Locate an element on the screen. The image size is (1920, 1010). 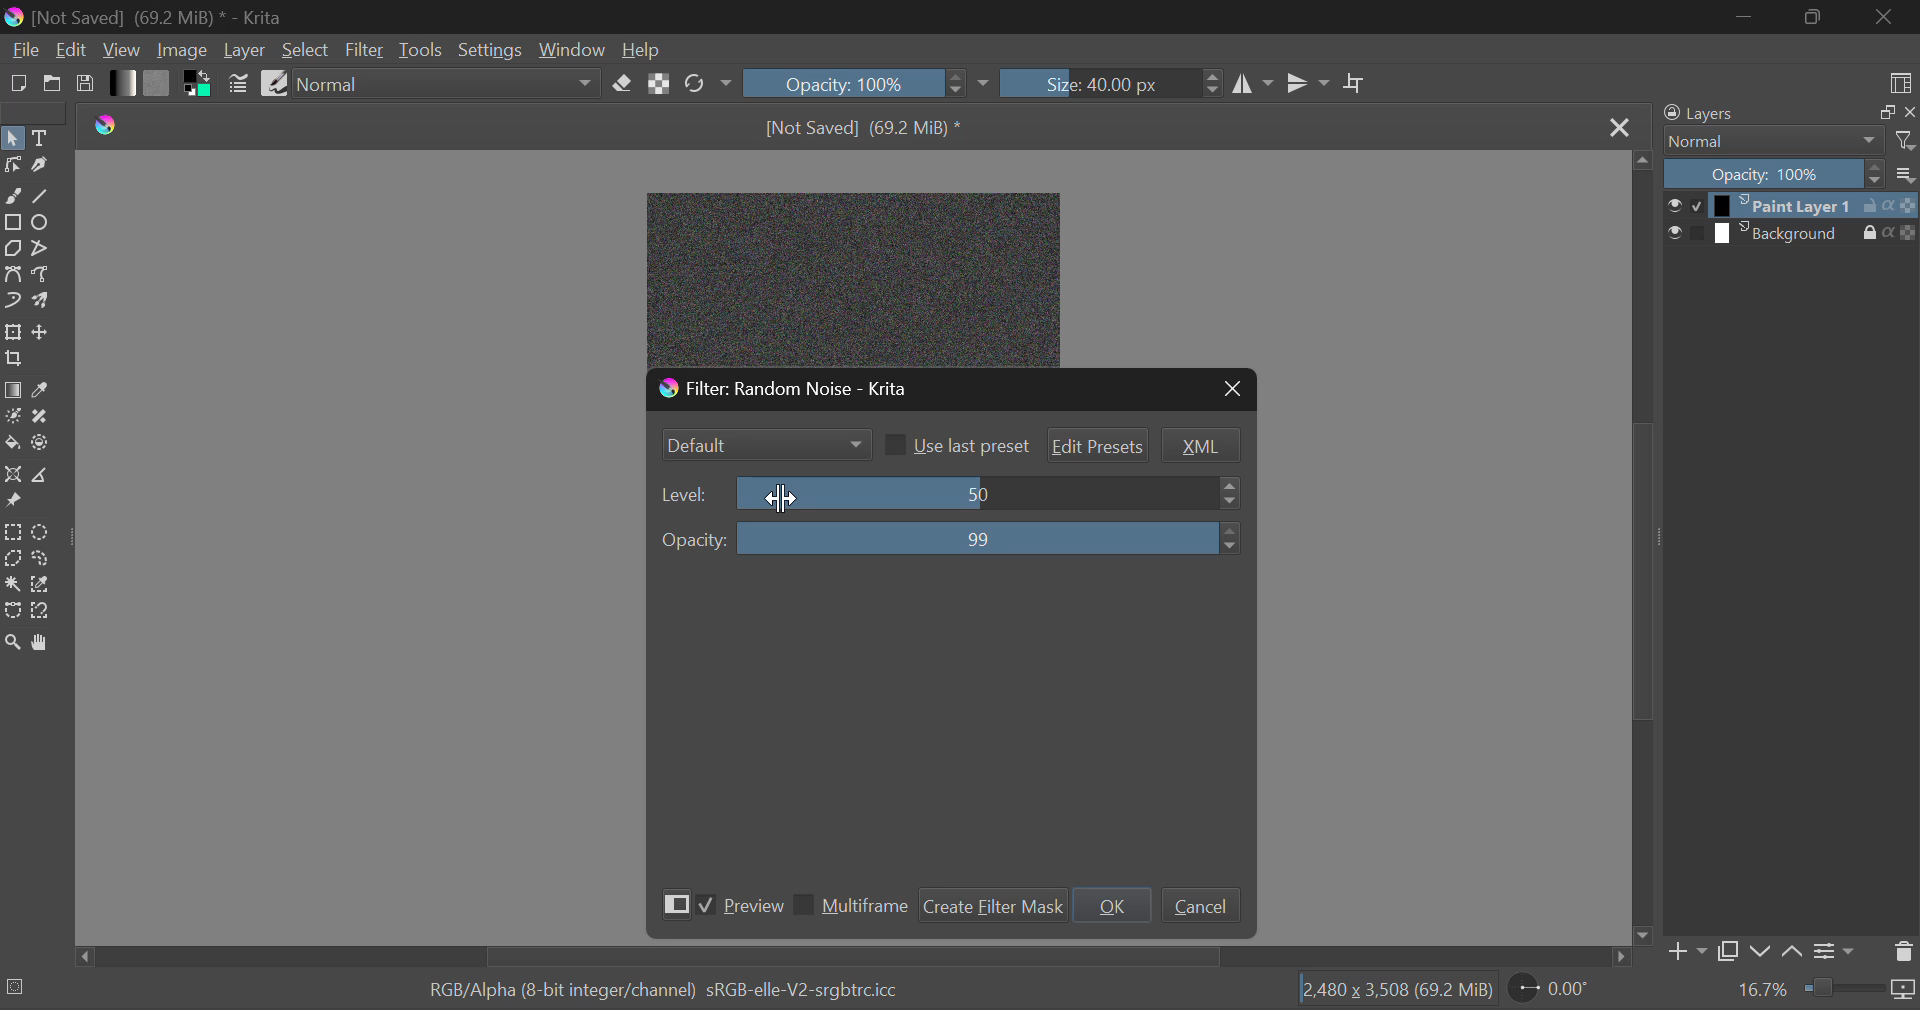
Select is located at coordinates (305, 50).